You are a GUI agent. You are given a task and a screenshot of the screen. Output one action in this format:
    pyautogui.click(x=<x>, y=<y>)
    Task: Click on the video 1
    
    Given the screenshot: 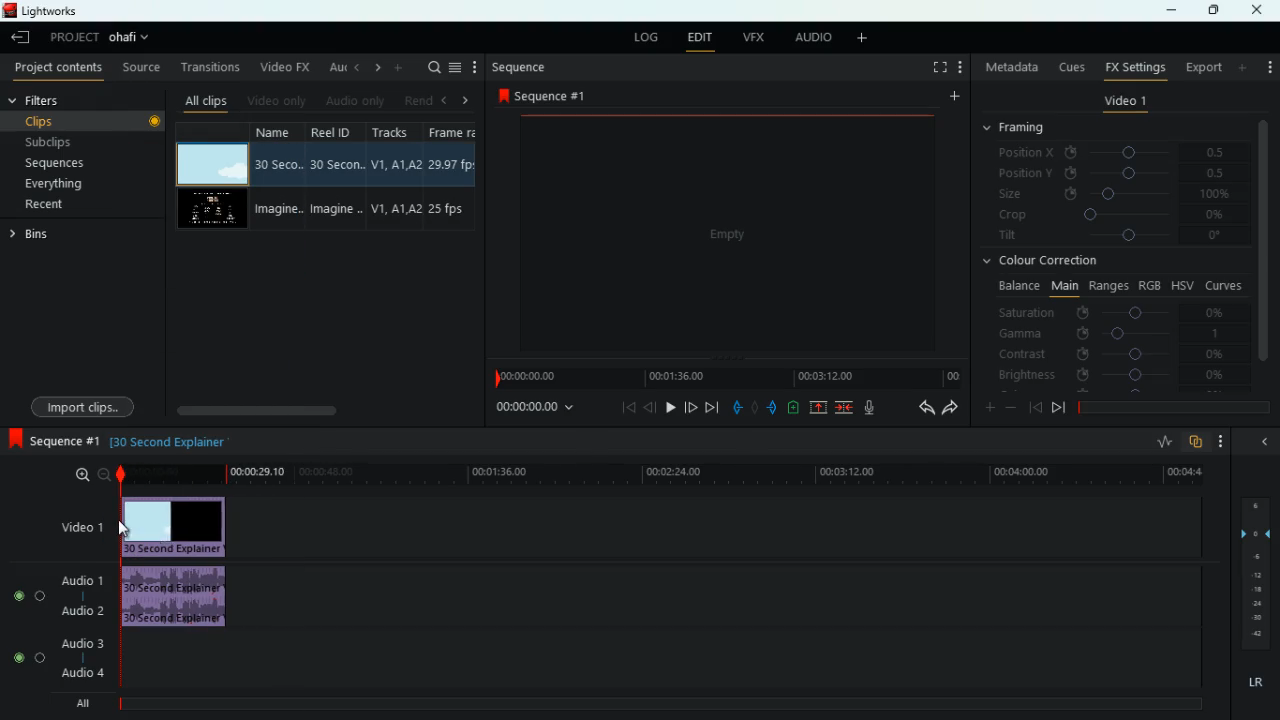 What is the action you would take?
    pyautogui.click(x=84, y=526)
    